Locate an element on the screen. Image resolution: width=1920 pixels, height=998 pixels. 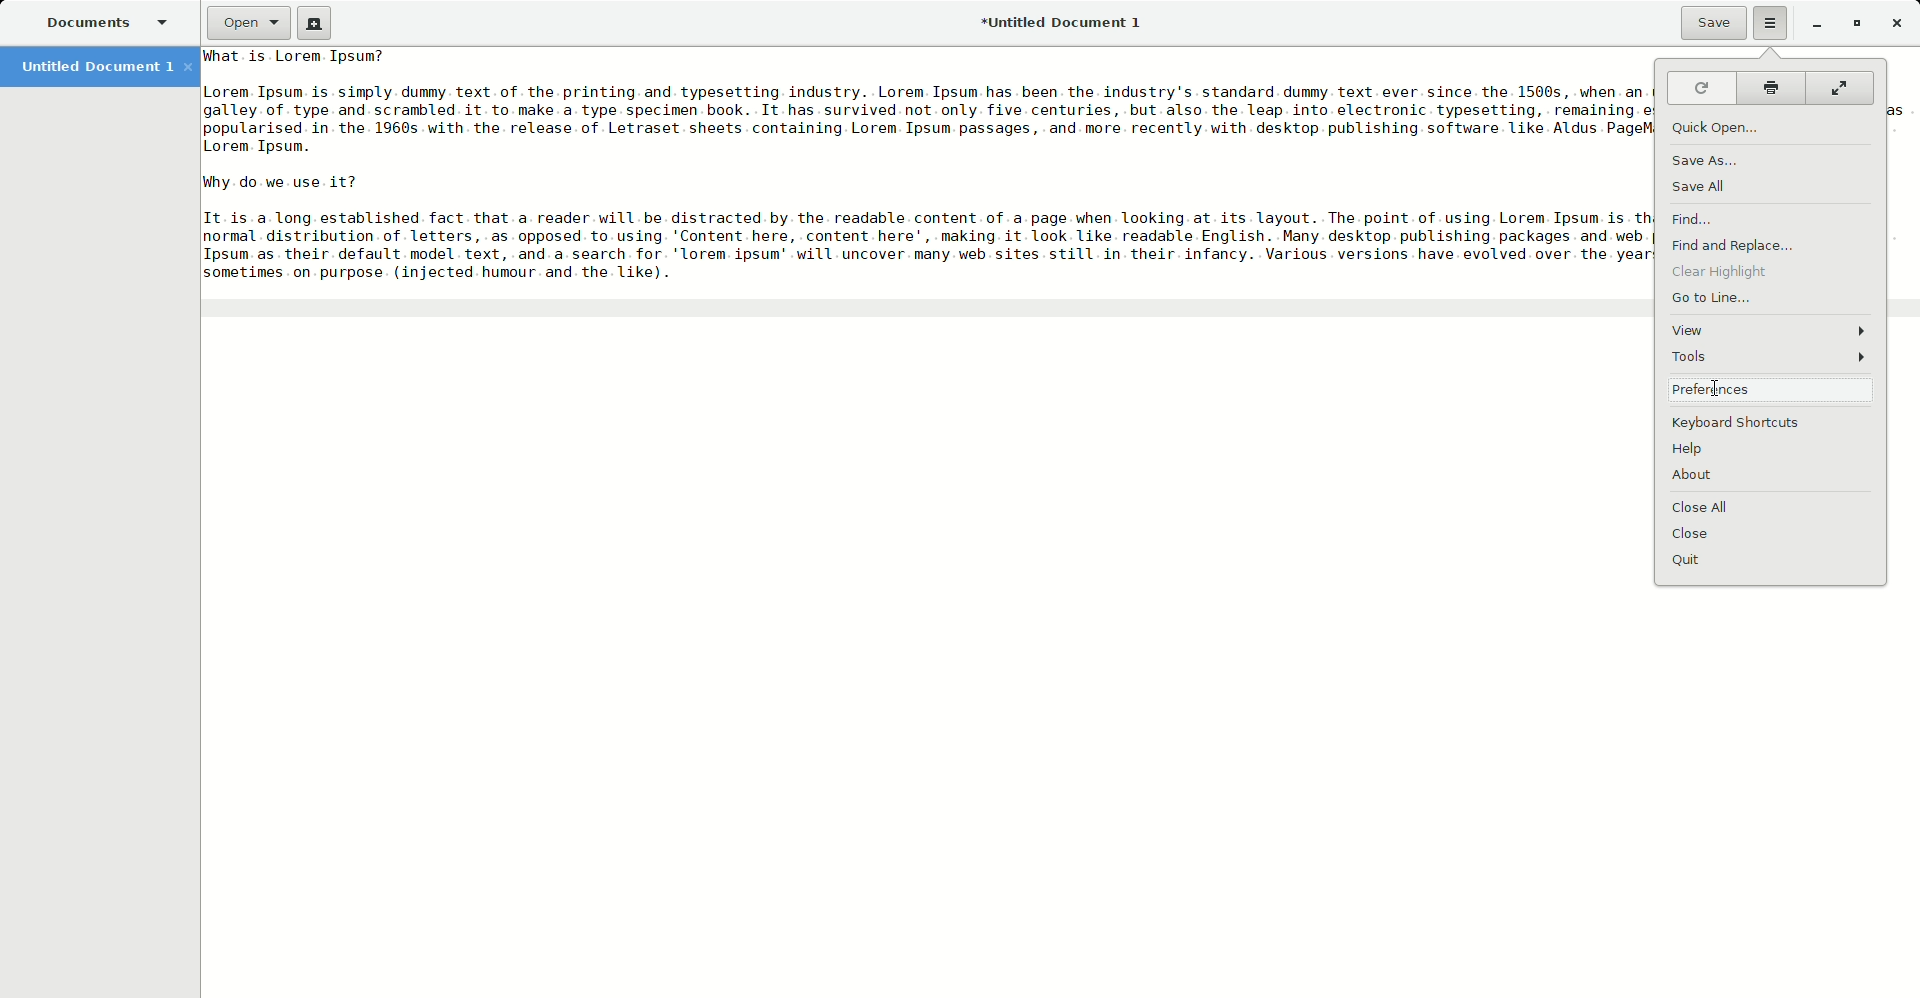
Save As is located at coordinates (1707, 162).